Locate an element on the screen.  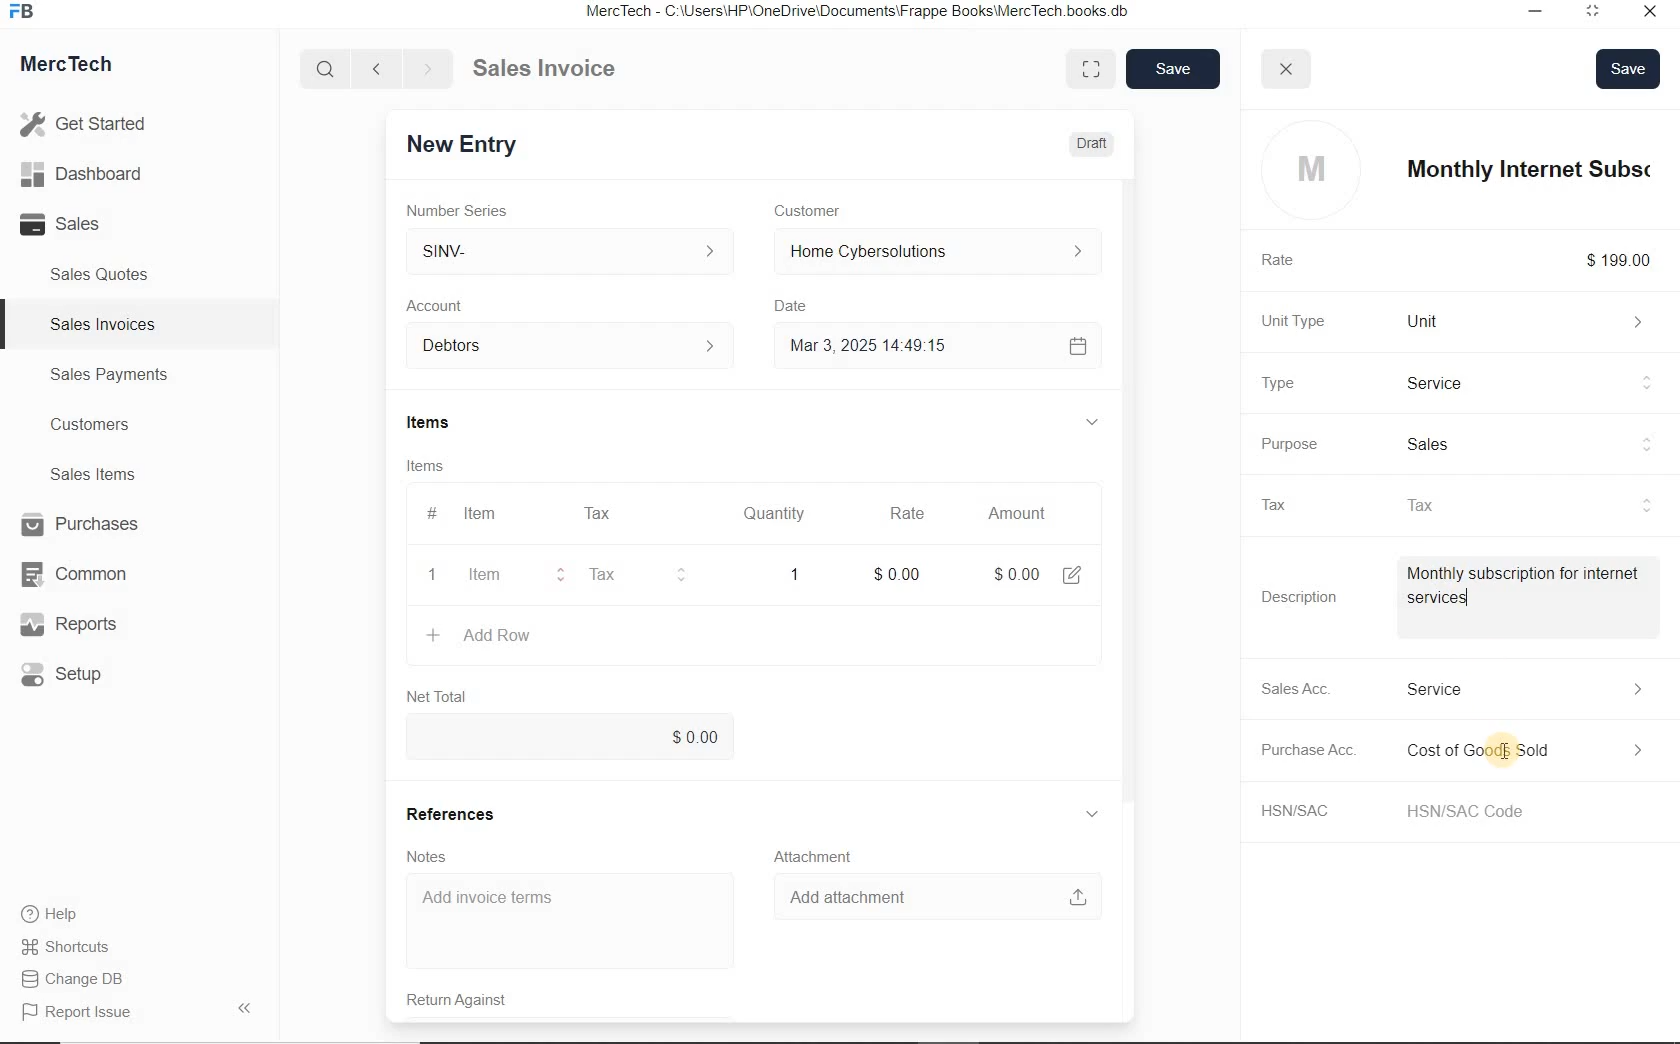
create is located at coordinates (425, 635).